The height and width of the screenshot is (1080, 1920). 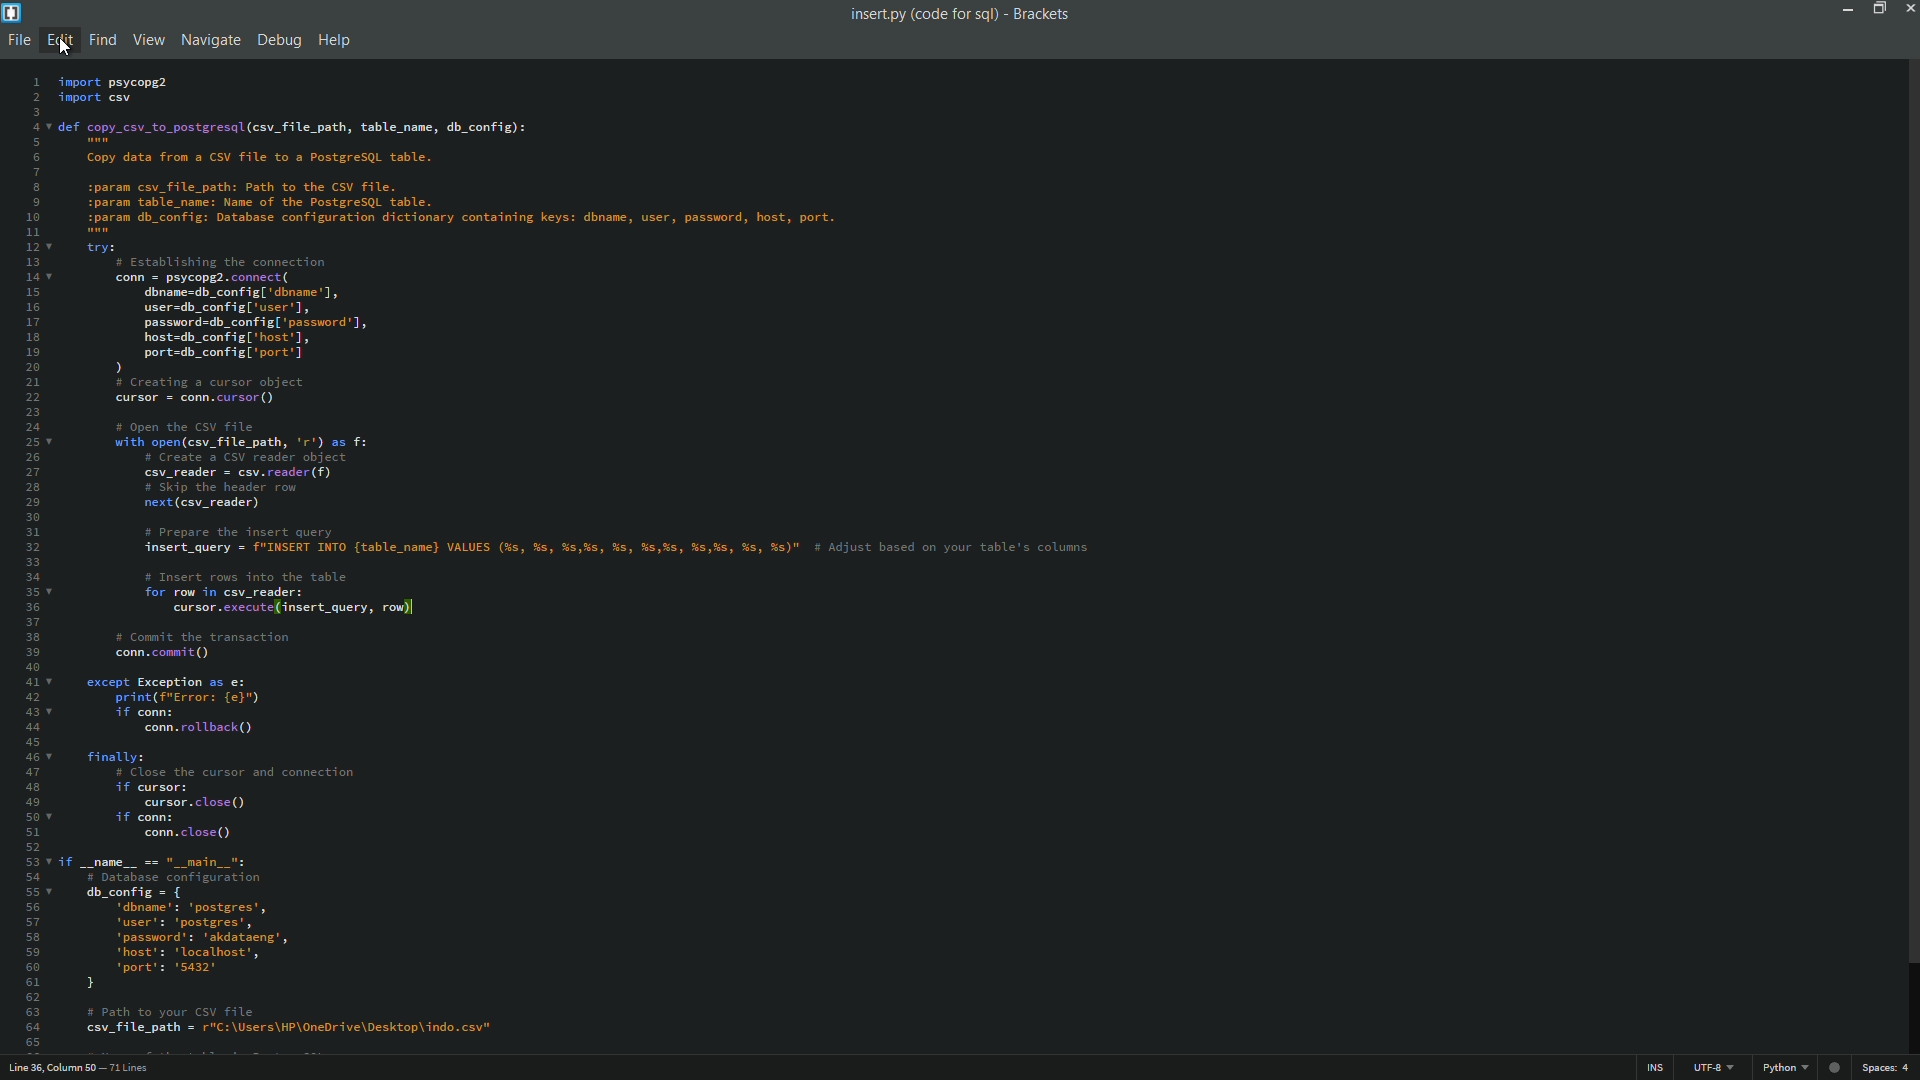 I want to click on file encoding, so click(x=1715, y=1068).